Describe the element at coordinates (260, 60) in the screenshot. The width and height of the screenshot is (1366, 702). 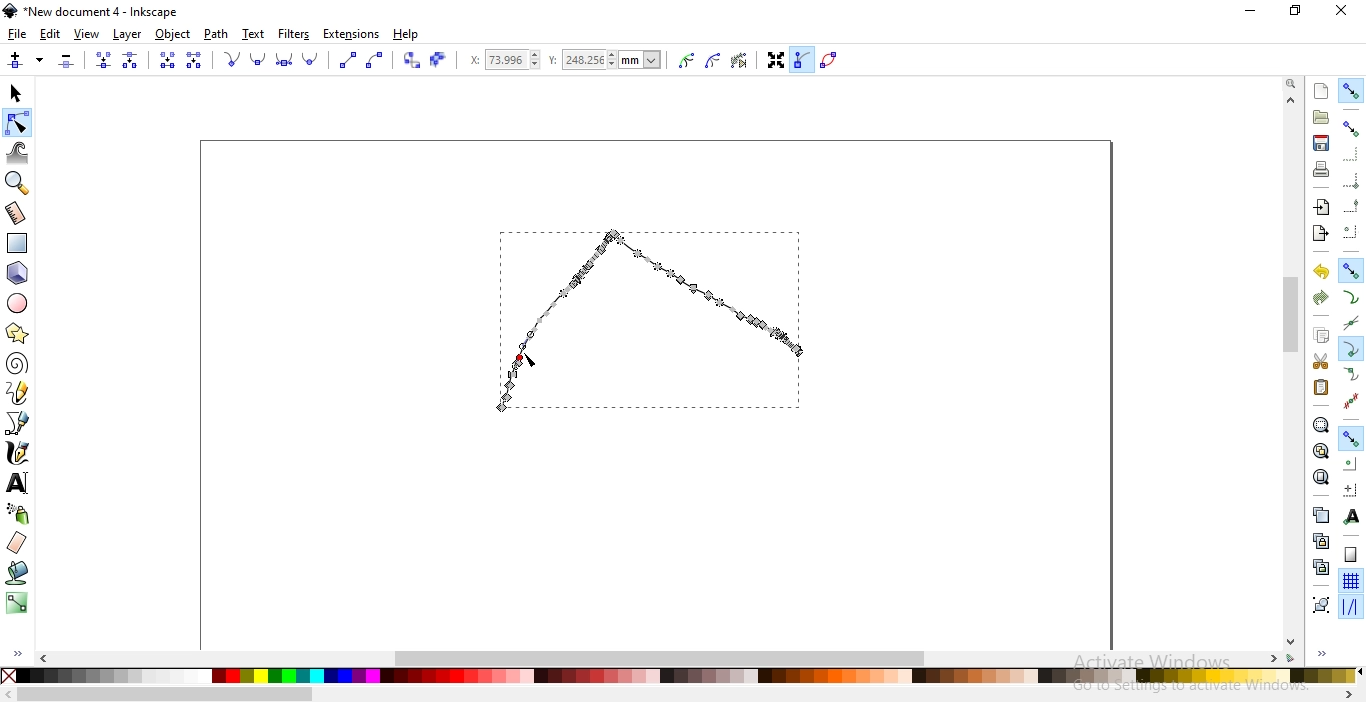
I see `make selected nodes smooth` at that location.